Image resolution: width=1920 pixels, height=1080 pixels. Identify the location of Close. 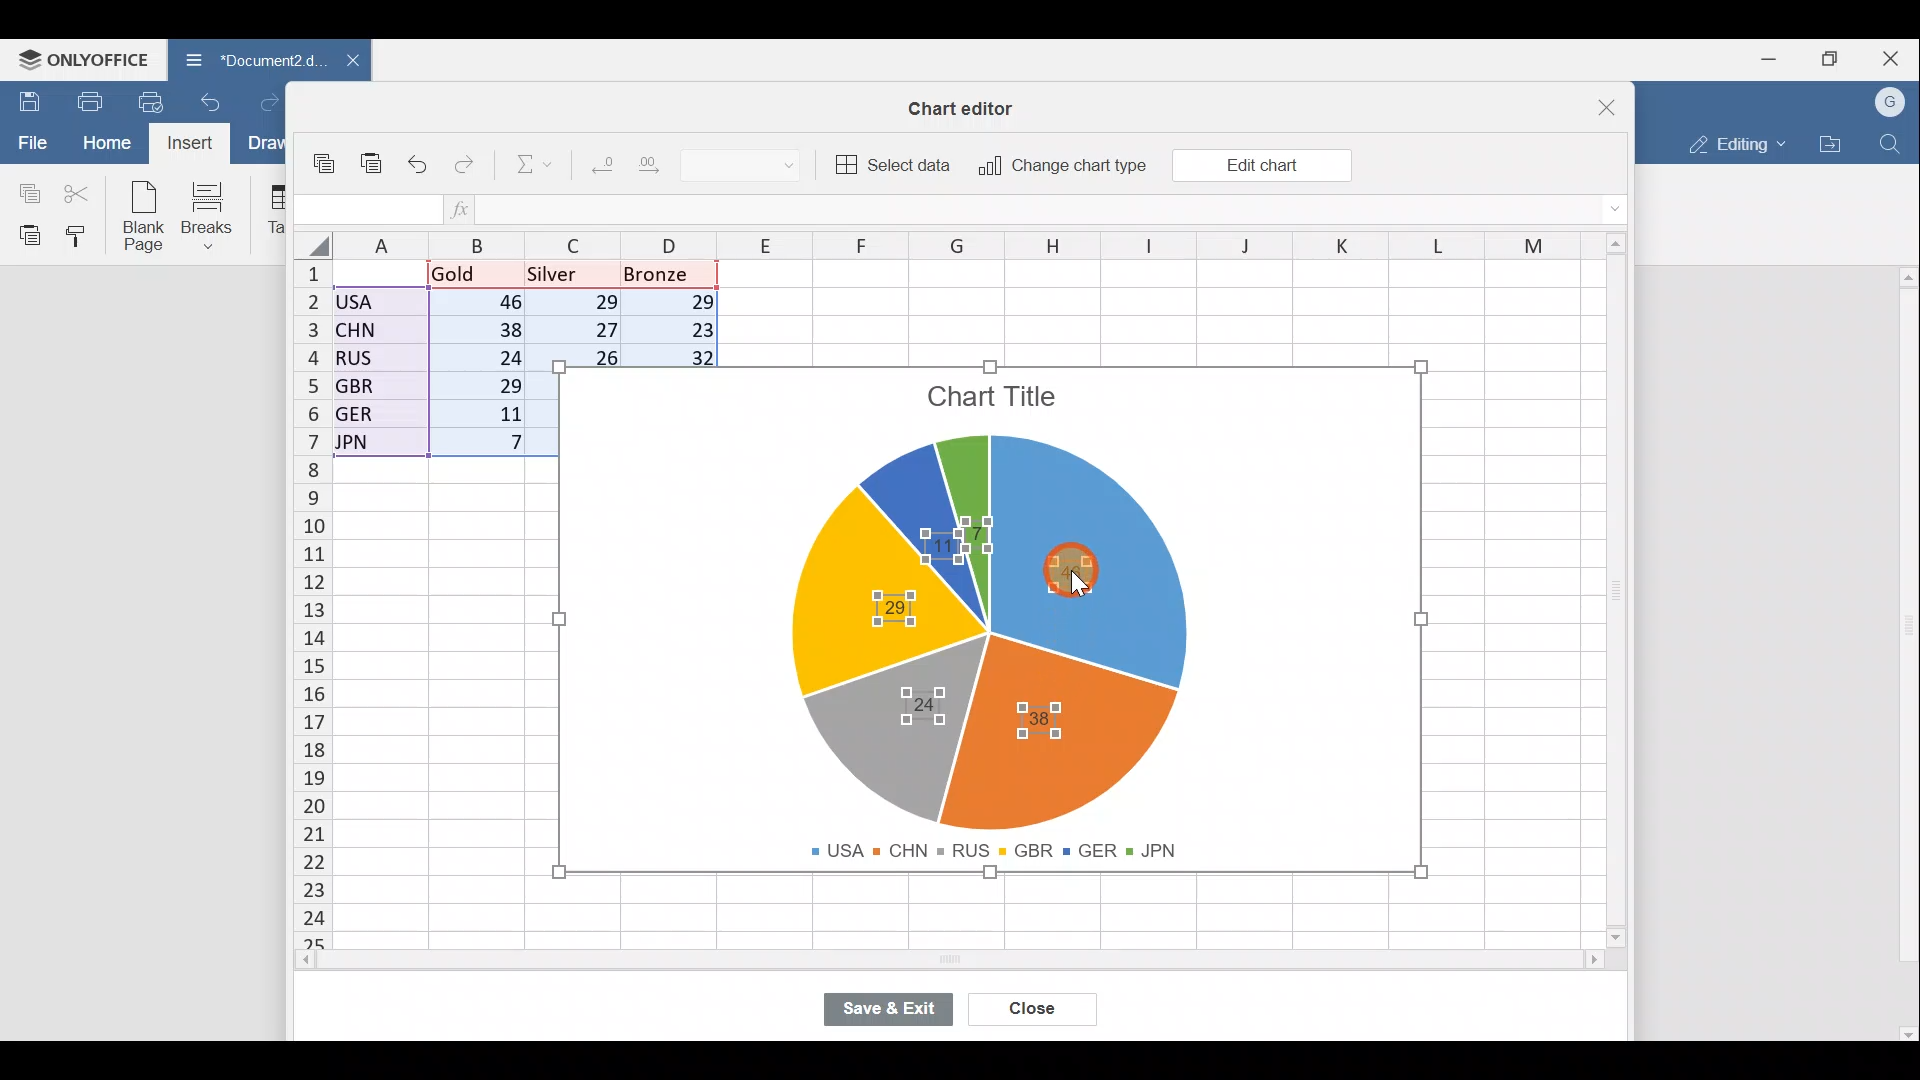
(1615, 105).